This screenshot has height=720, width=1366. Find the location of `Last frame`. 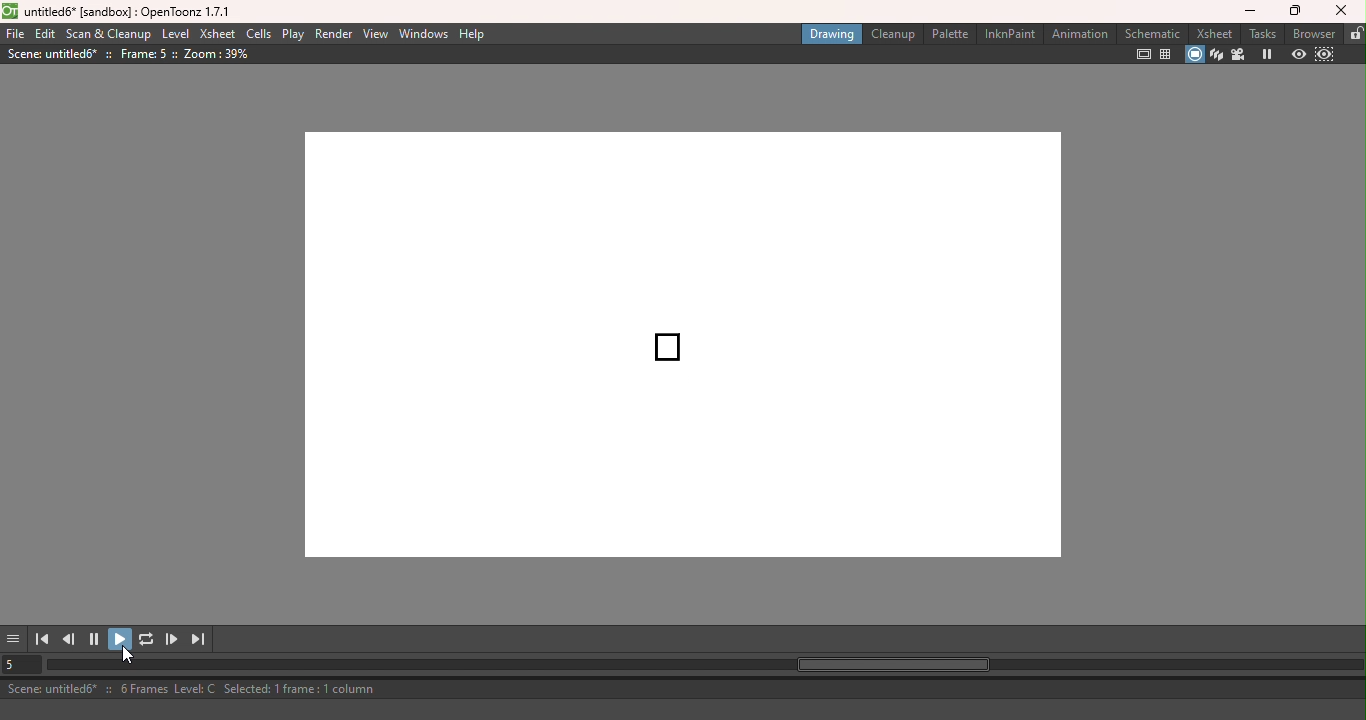

Last frame is located at coordinates (203, 640).